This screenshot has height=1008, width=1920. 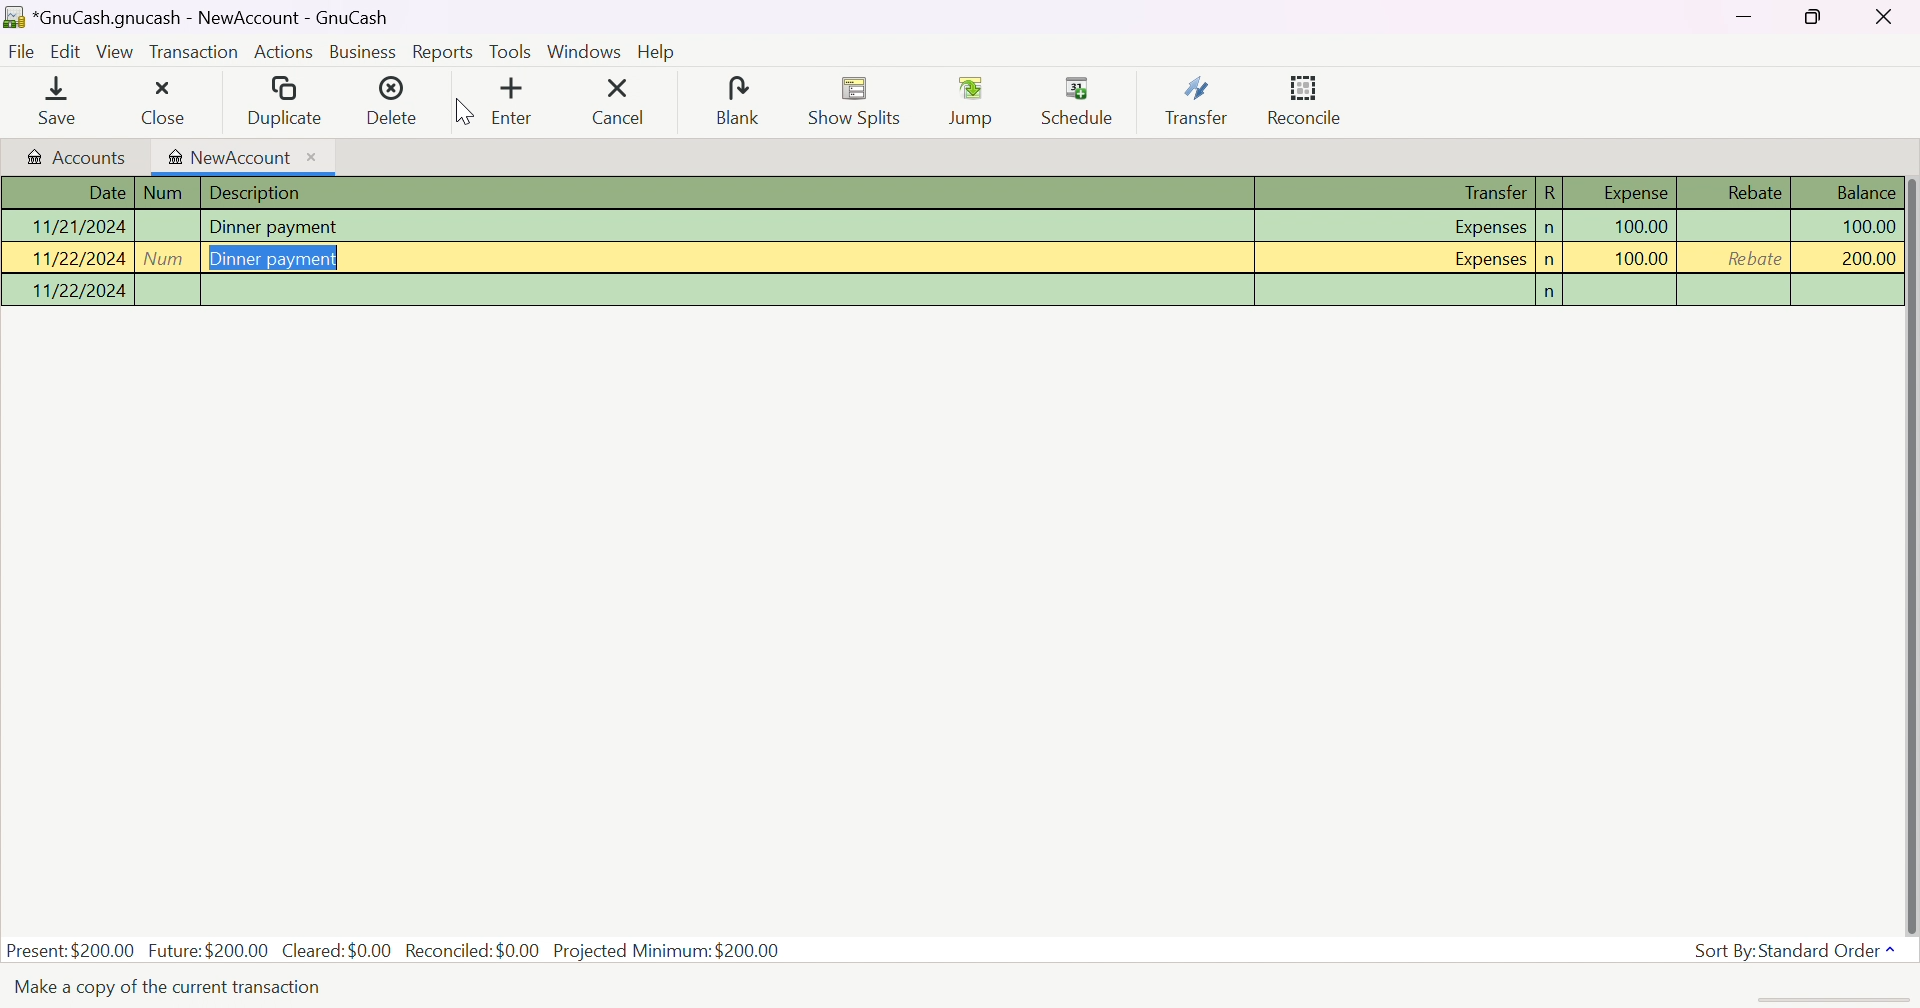 What do you see at coordinates (1798, 951) in the screenshot?
I see `Sort By: Standard Order` at bounding box center [1798, 951].